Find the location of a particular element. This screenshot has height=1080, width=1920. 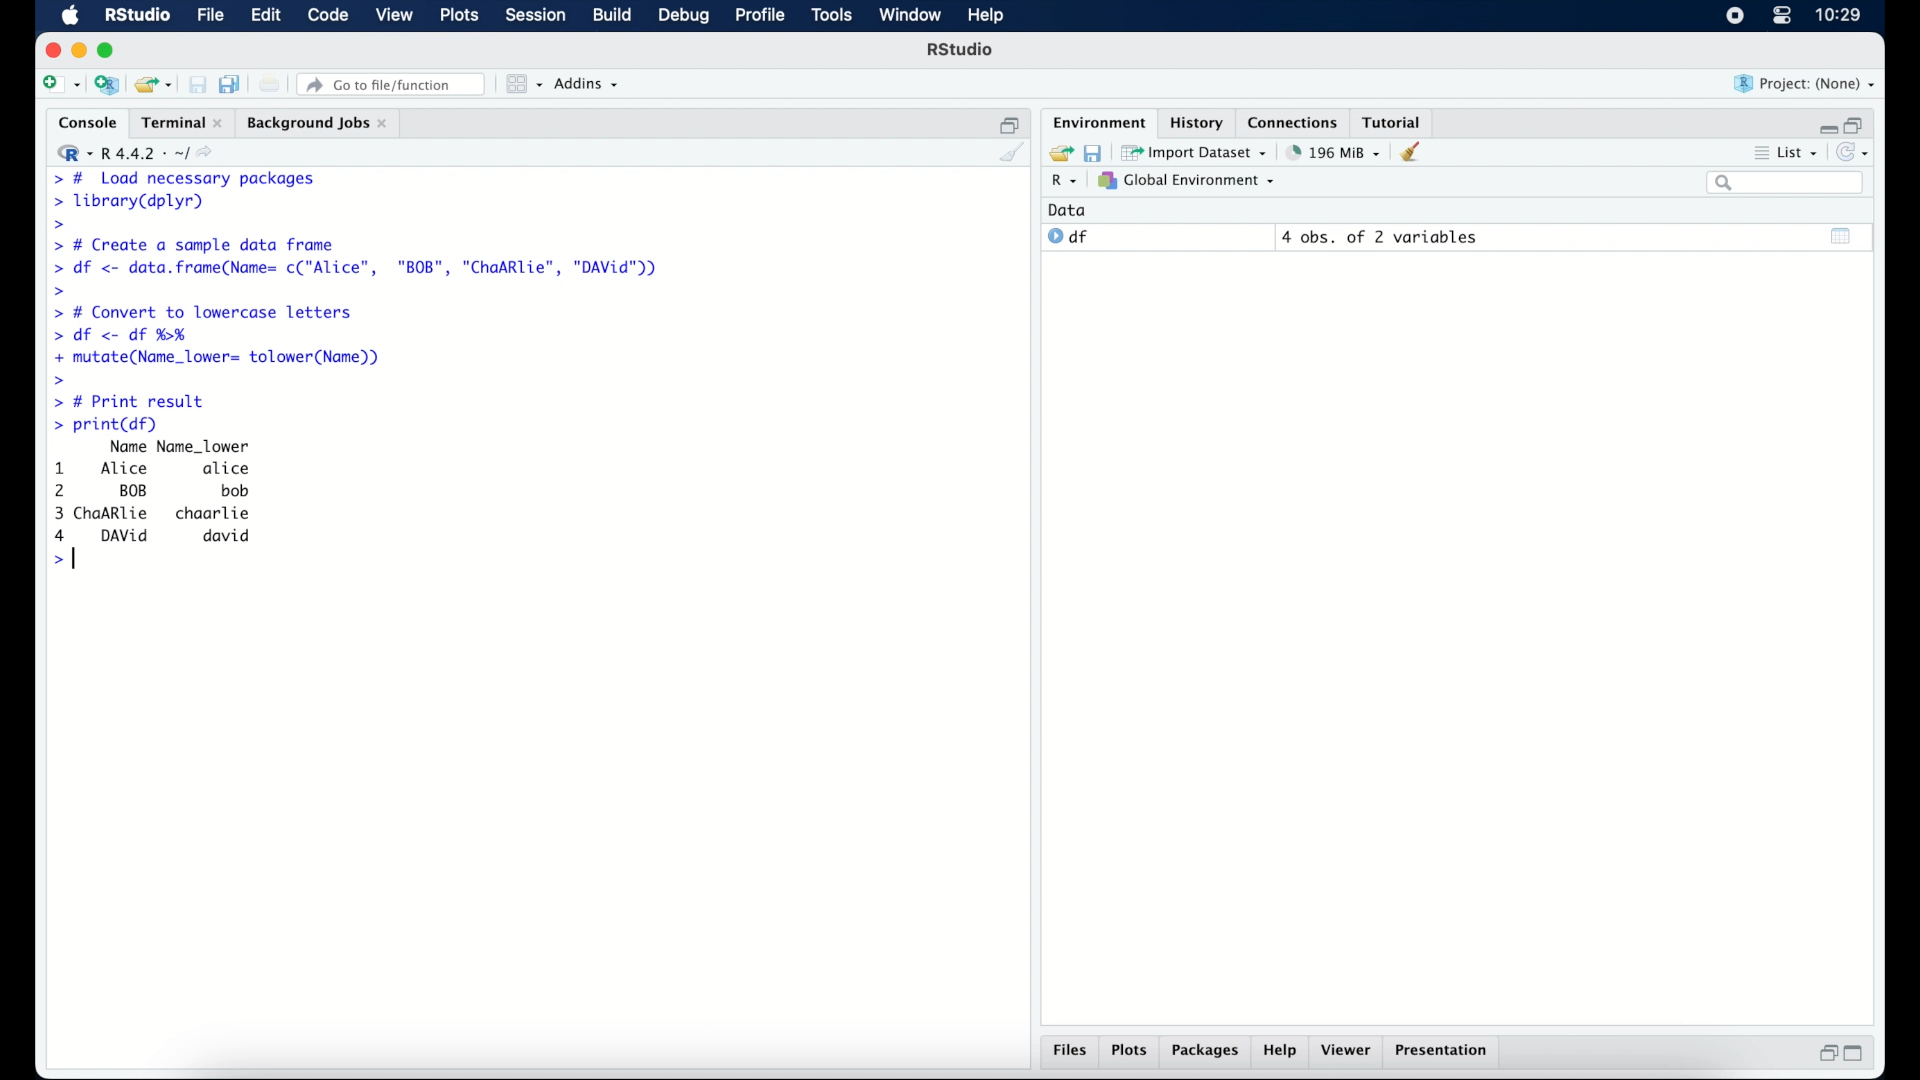

files is located at coordinates (1070, 1053).